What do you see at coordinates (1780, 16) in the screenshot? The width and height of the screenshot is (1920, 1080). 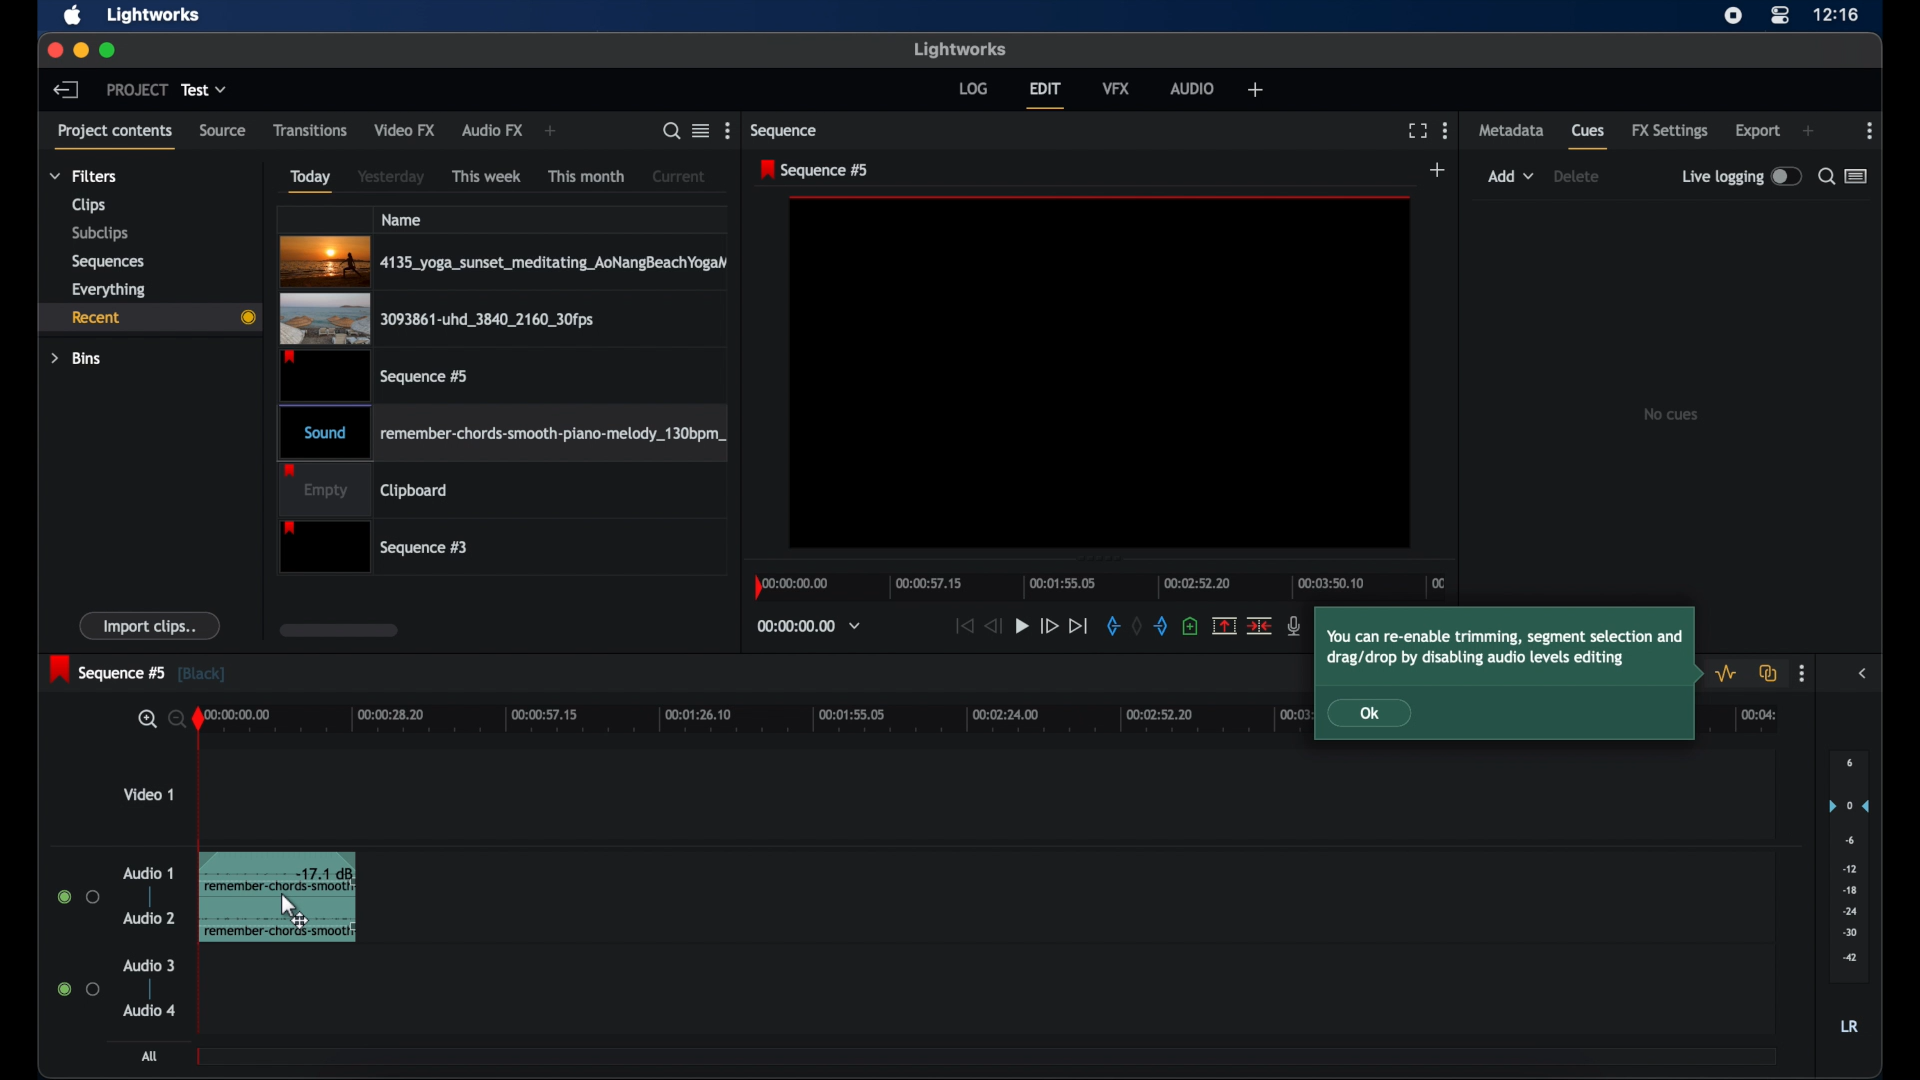 I see `control center` at bounding box center [1780, 16].